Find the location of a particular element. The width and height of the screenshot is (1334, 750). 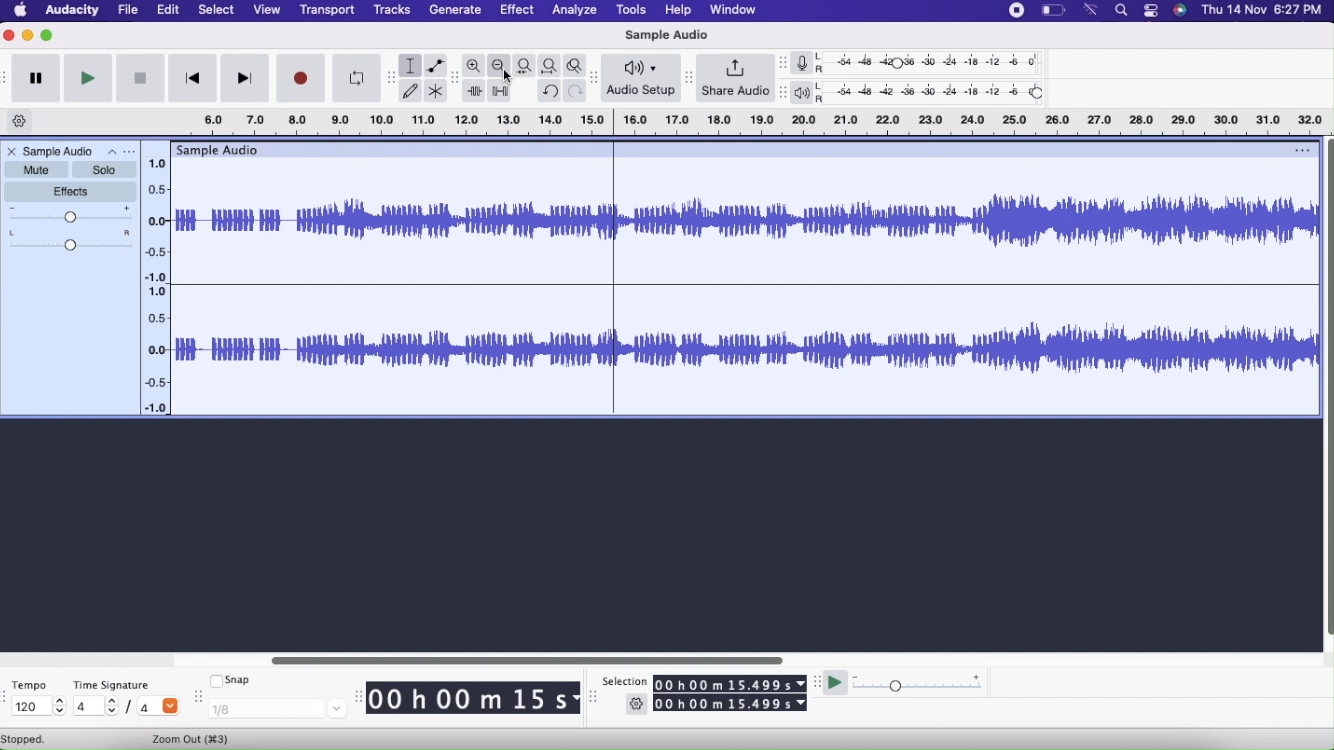

Envelope tool is located at coordinates (437, 65).